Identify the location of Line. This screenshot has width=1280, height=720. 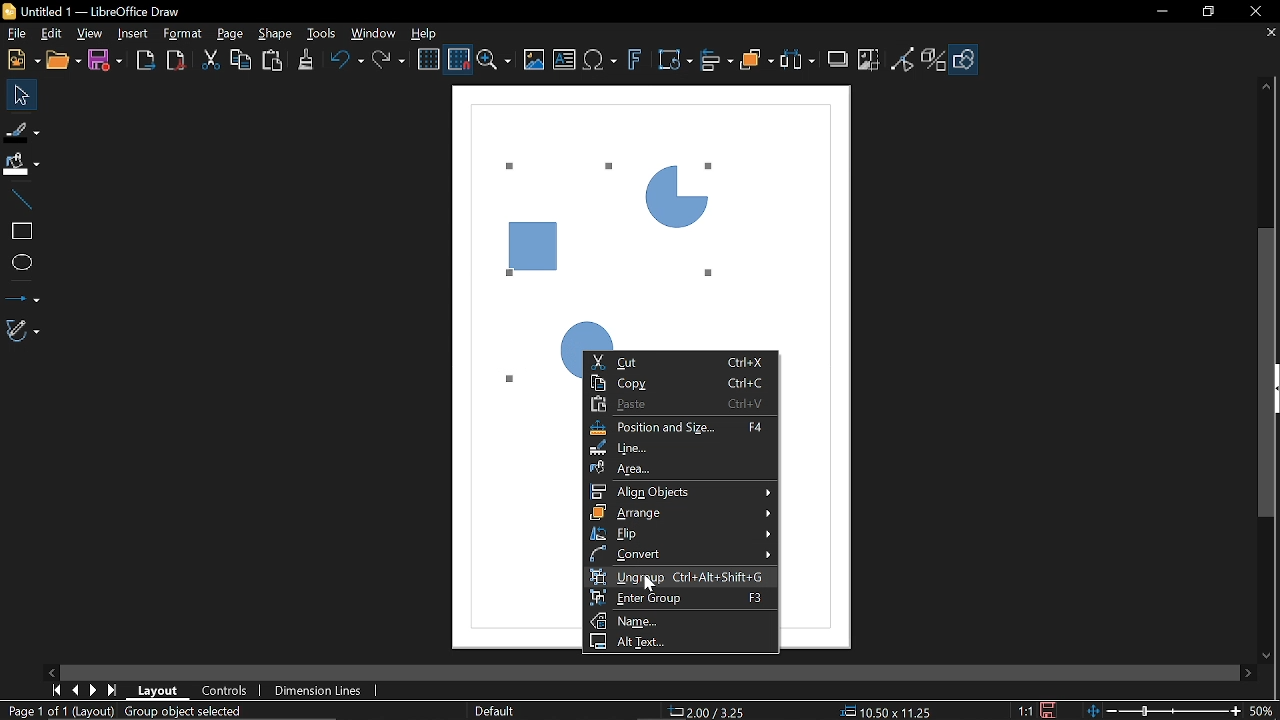
(682, 448).